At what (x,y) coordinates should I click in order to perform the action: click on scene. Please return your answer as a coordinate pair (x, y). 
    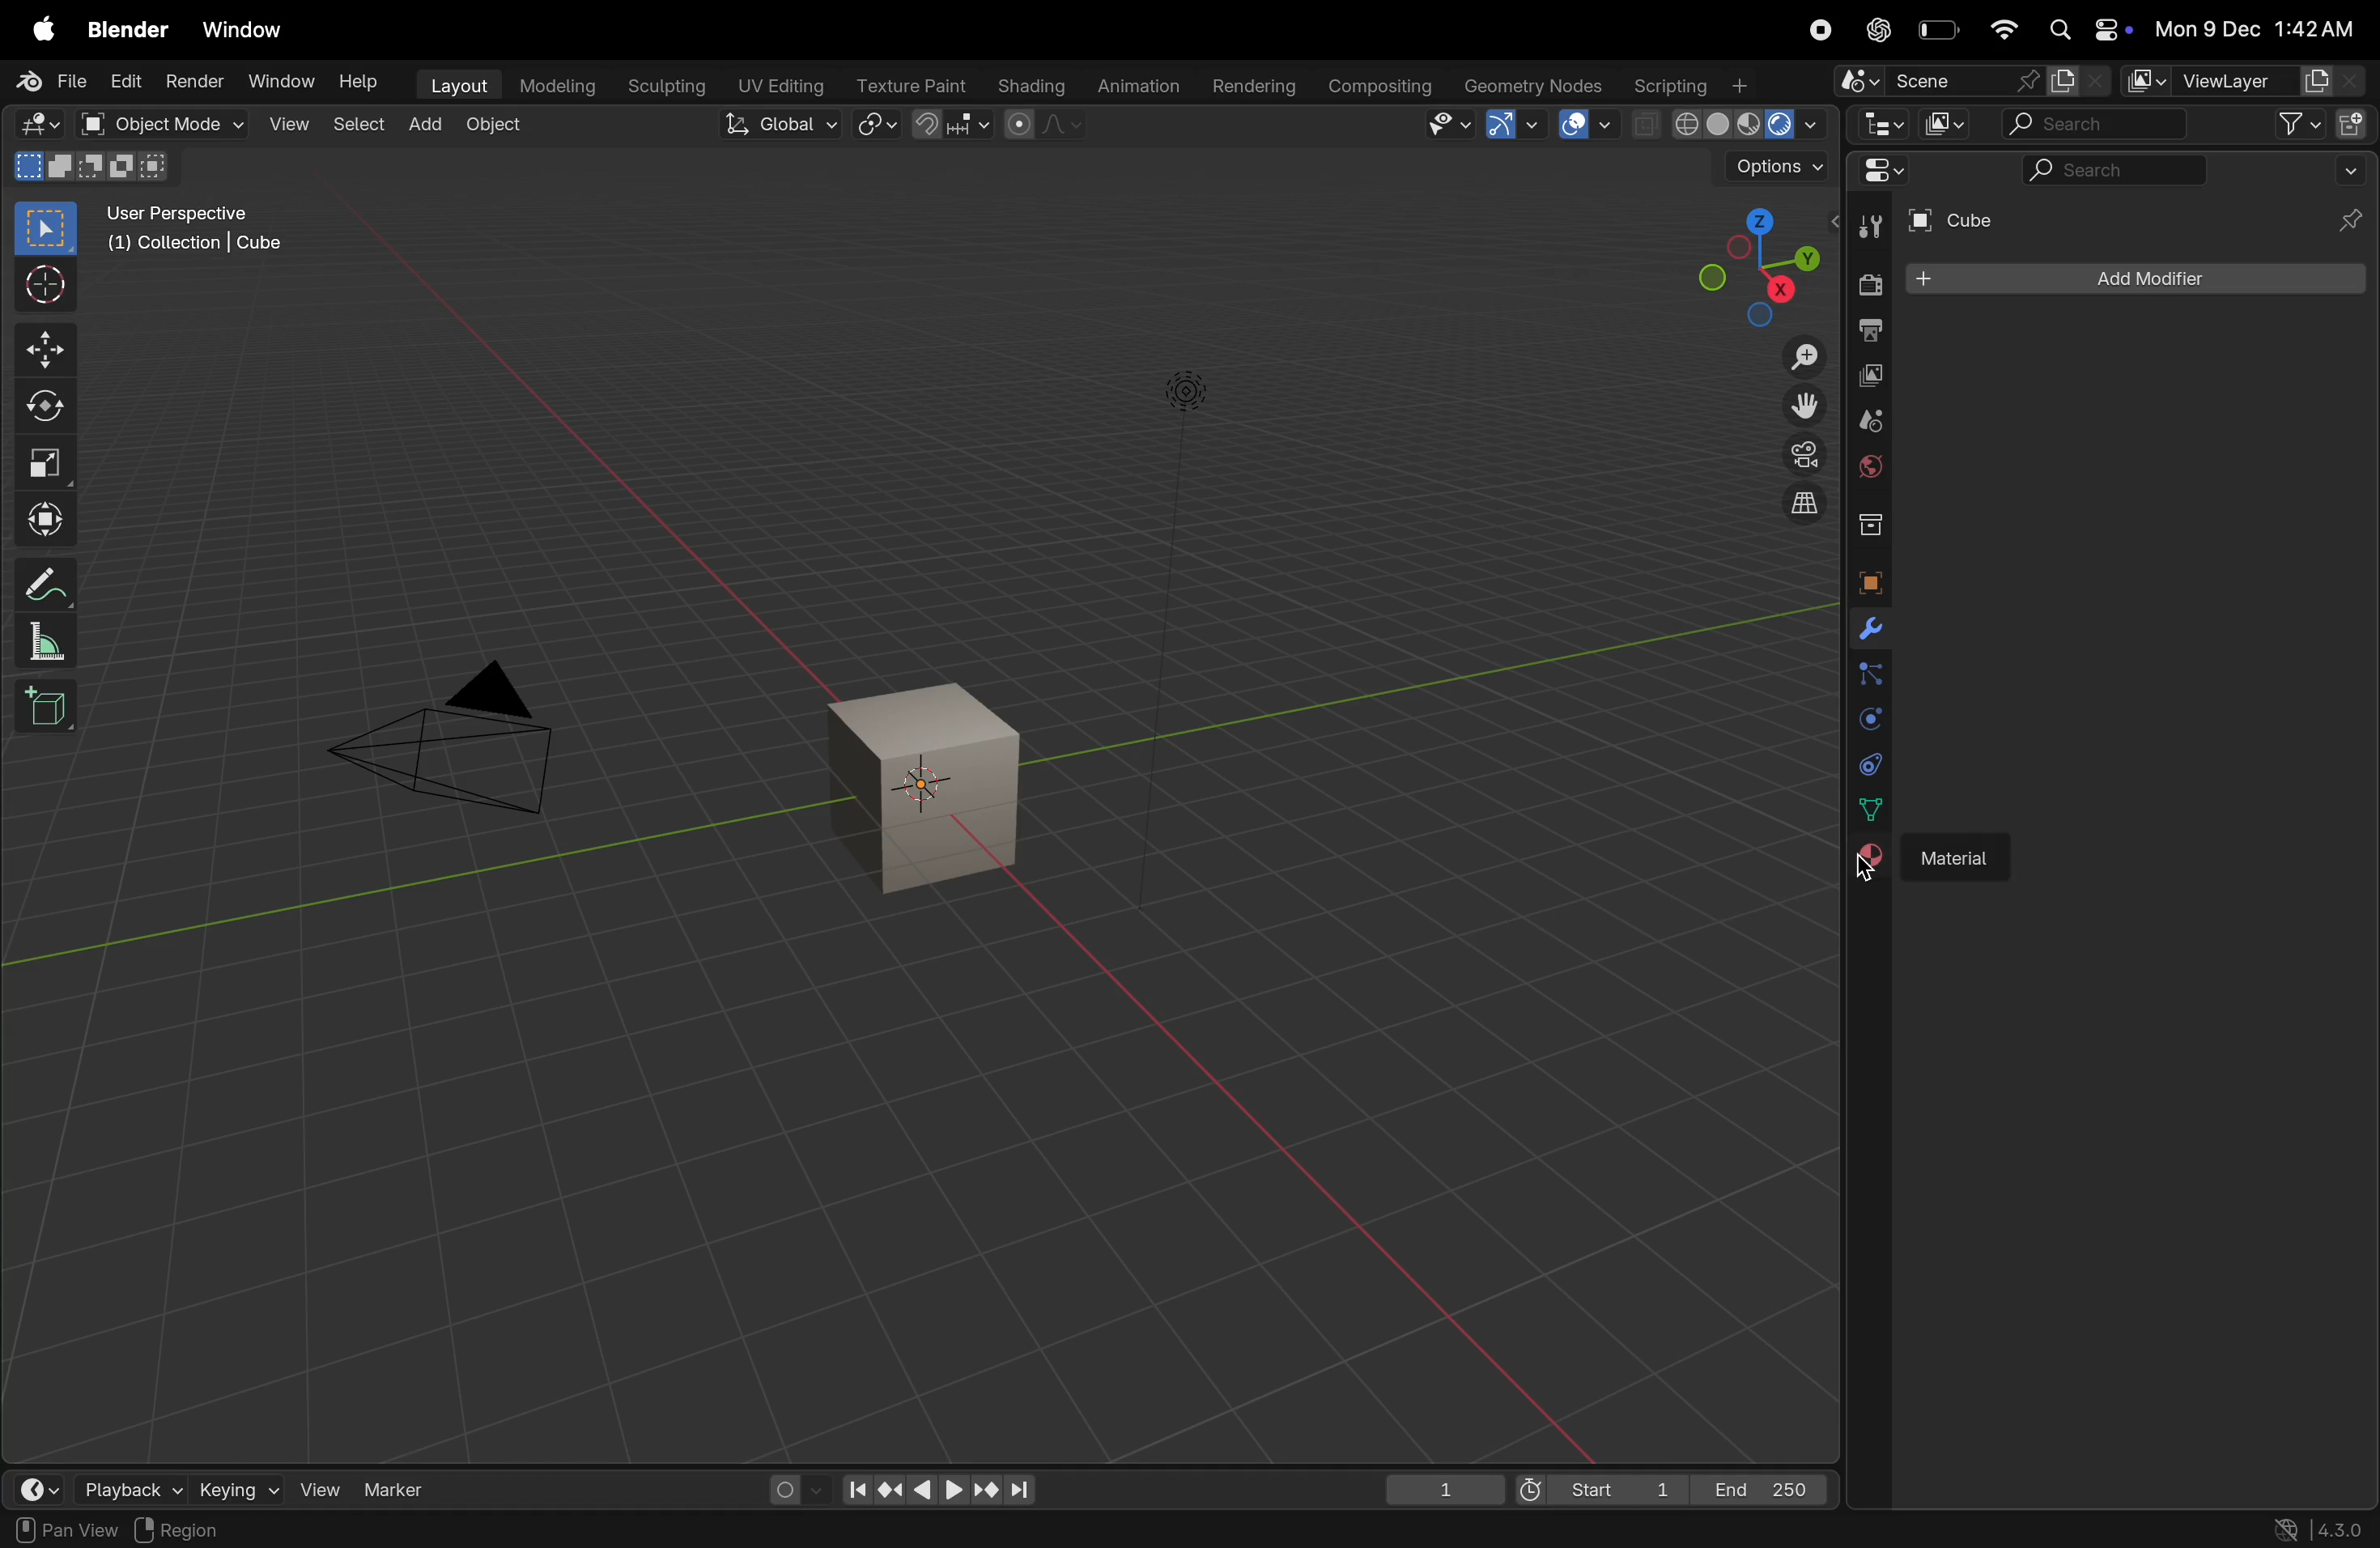
    Looking at the image, I should click on (1963, 80).